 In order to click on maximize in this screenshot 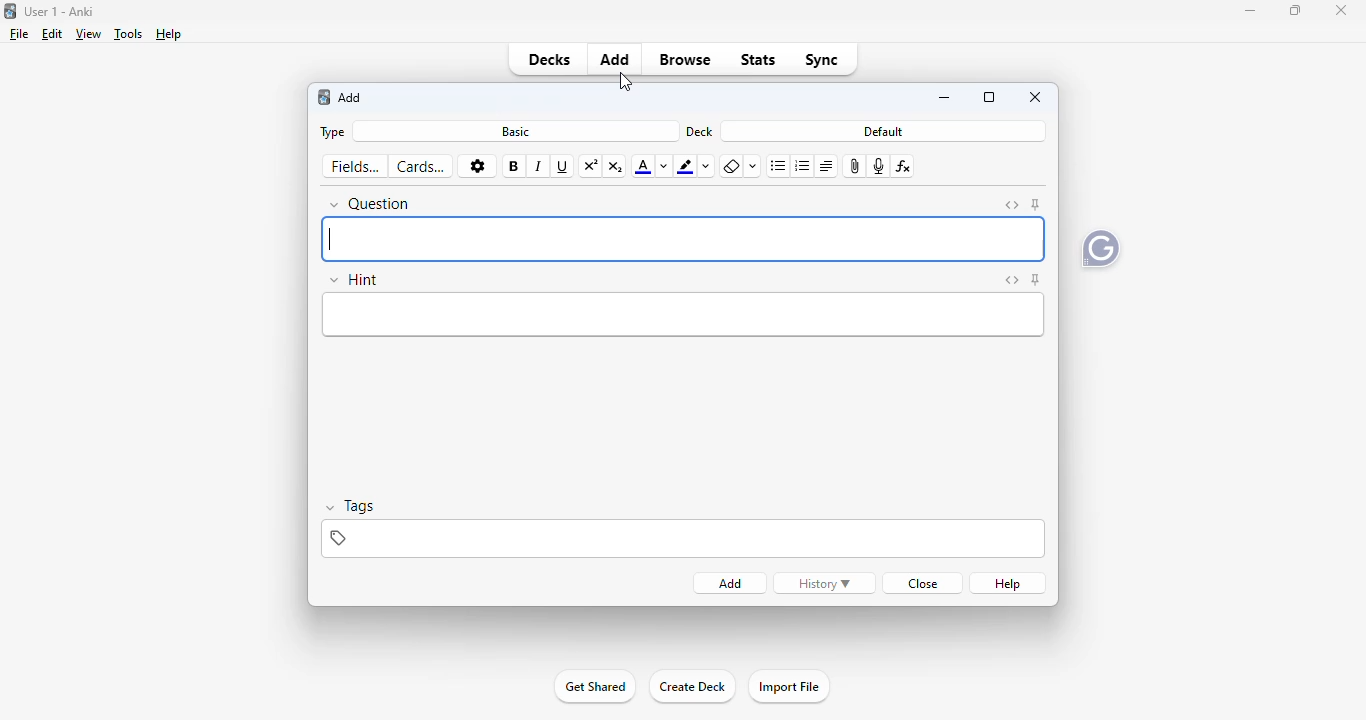, I will do `click(1295, 10)`.